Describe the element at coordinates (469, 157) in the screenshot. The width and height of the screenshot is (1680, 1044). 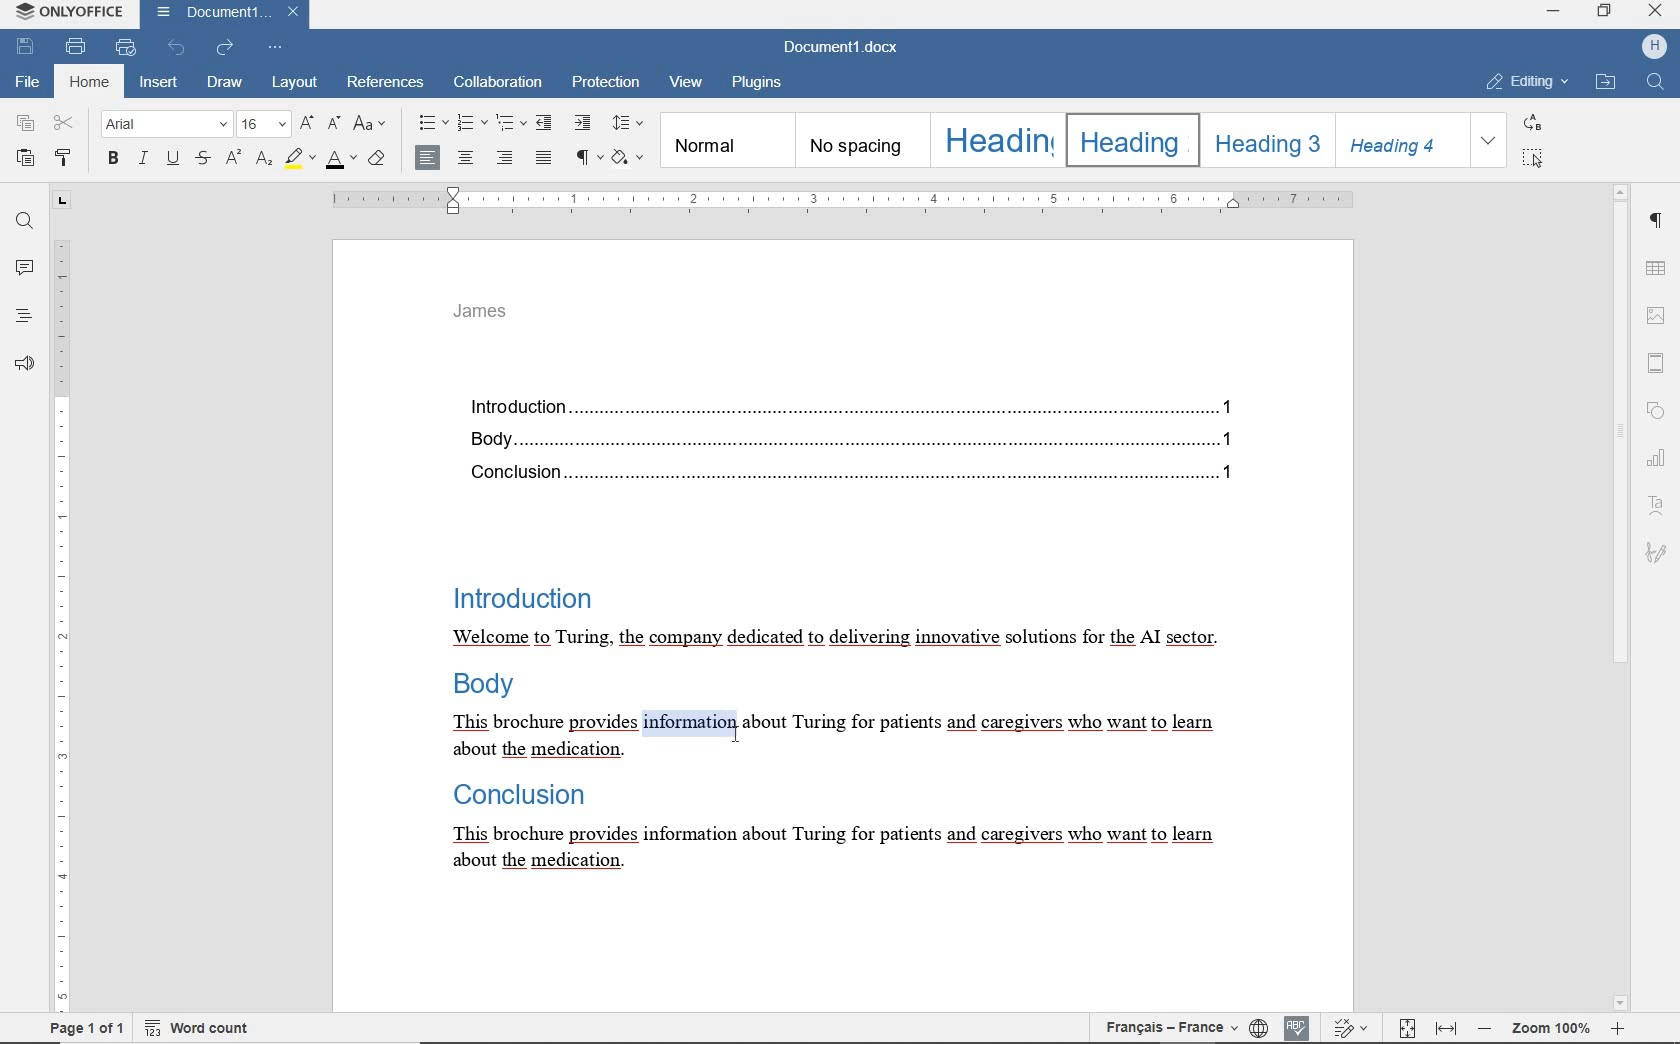
I see `ALIGN CENTER` at that location.